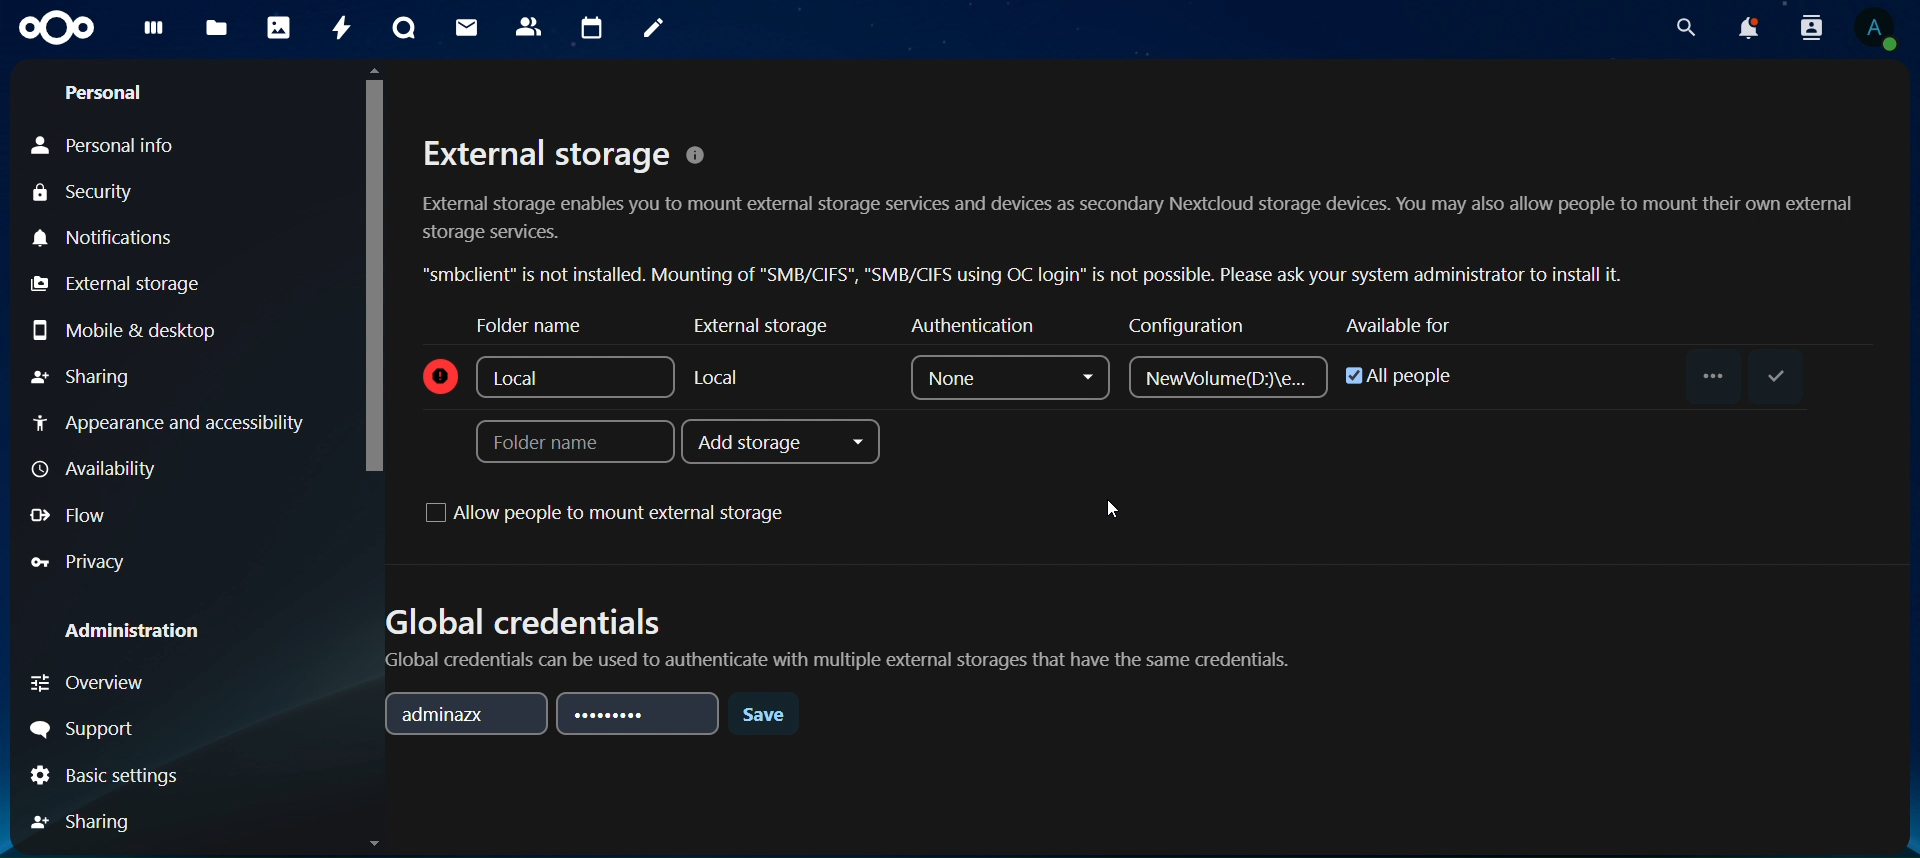  Describe the element at coordinates (1874, 31) in the screenshot. I see `view profile` at that location.